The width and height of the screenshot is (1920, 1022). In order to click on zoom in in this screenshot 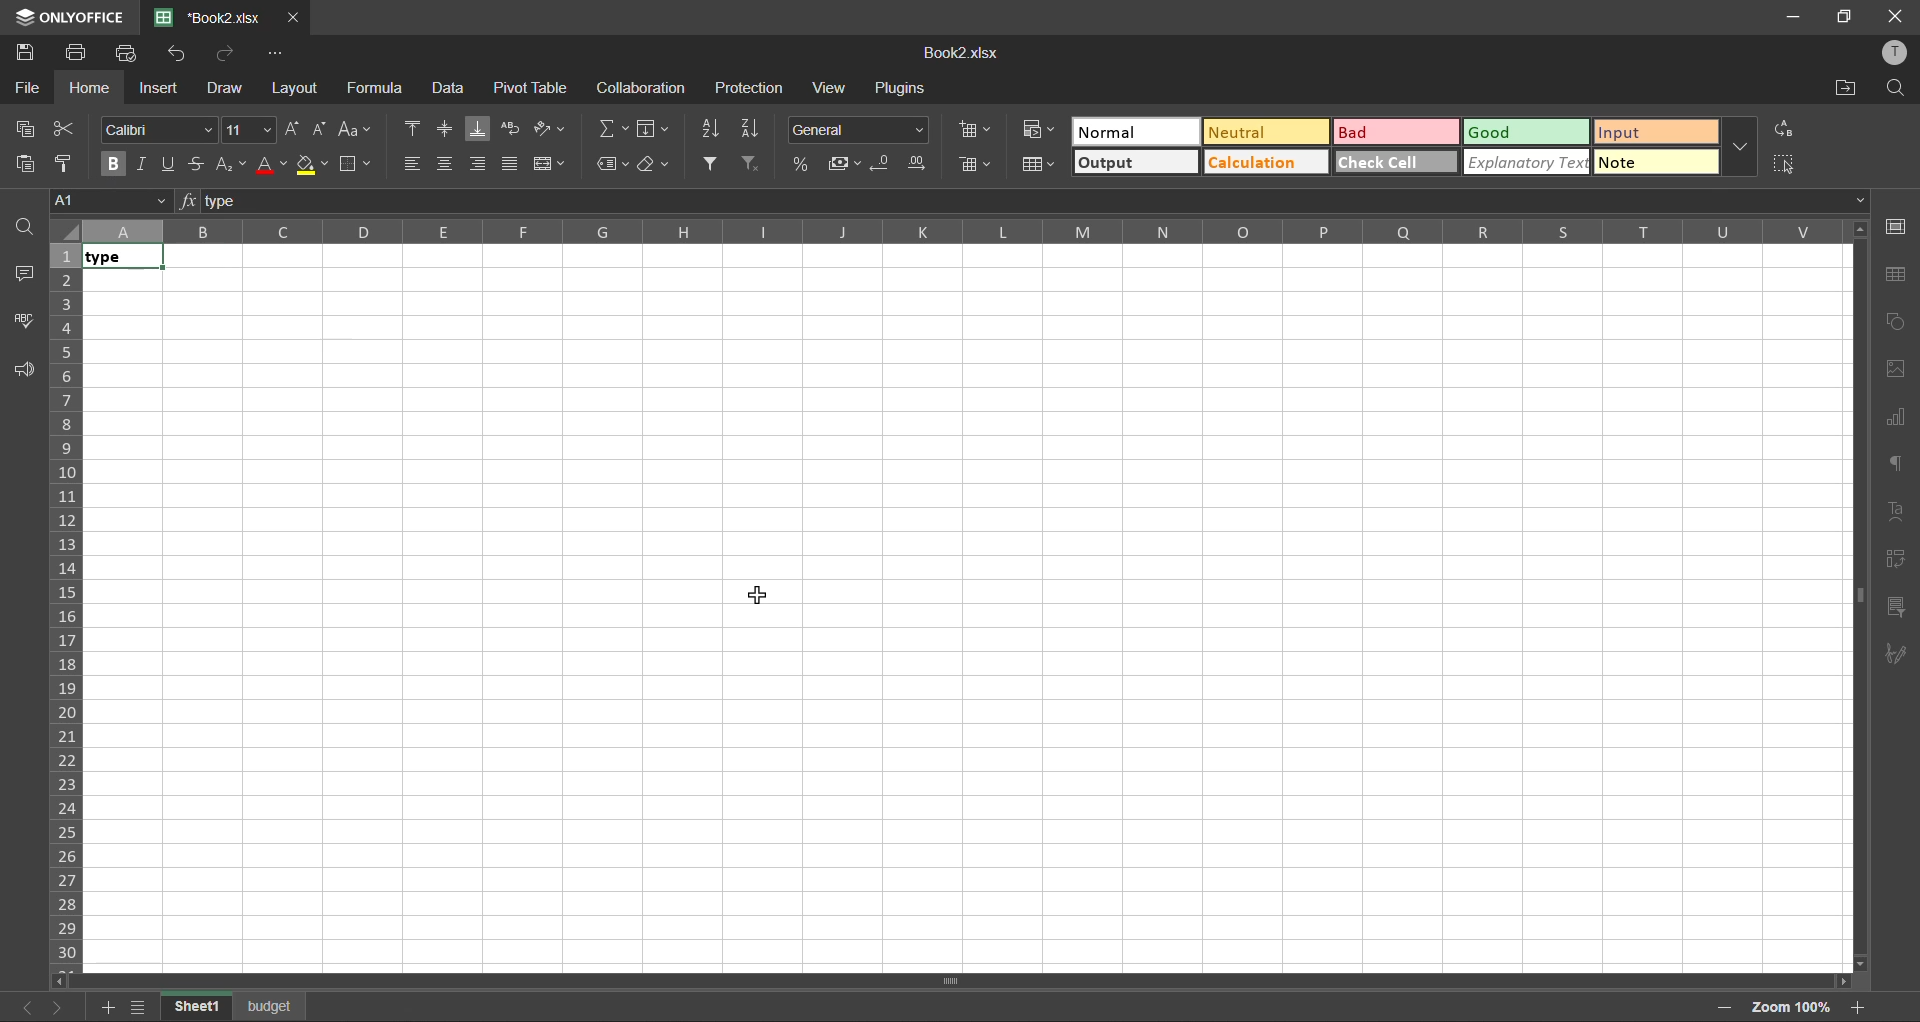, I will do `click(1861, 1007)`.